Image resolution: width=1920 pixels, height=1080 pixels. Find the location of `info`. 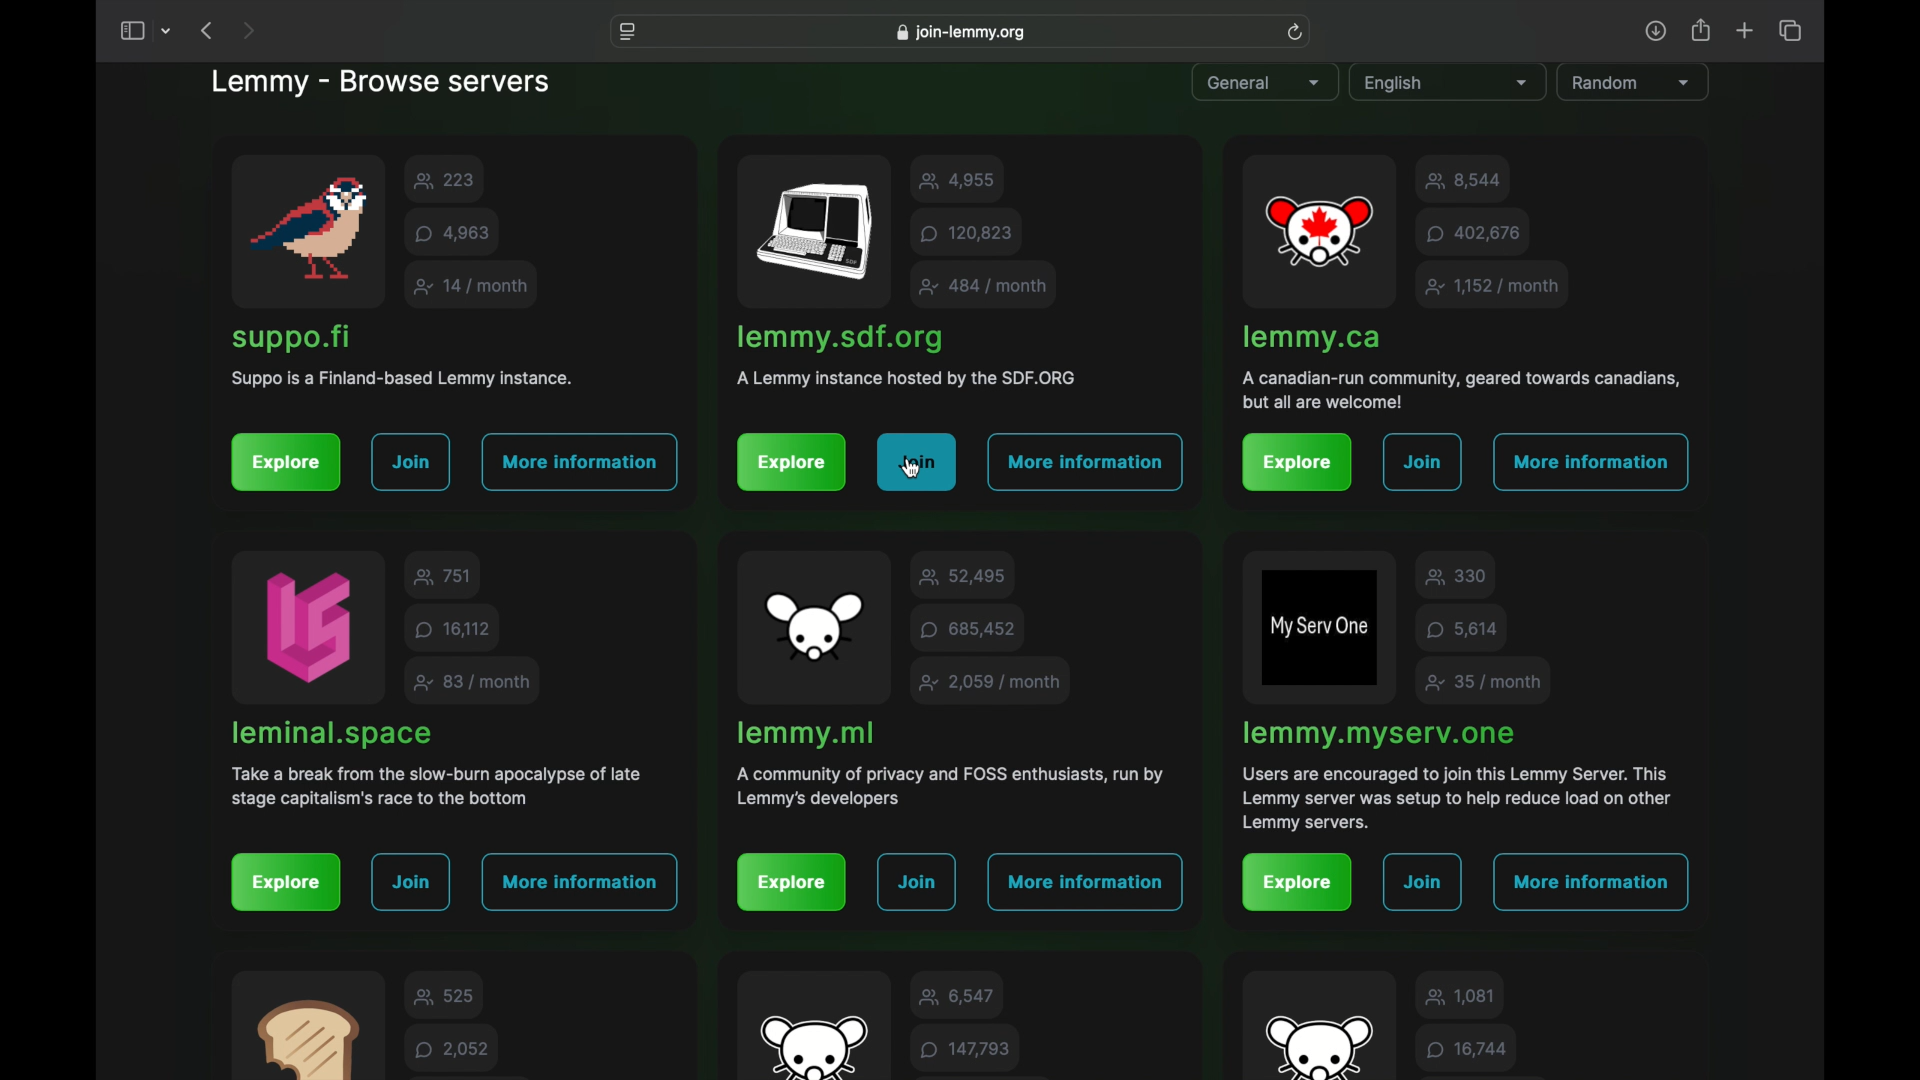

info is located at coordinates (904, 378).